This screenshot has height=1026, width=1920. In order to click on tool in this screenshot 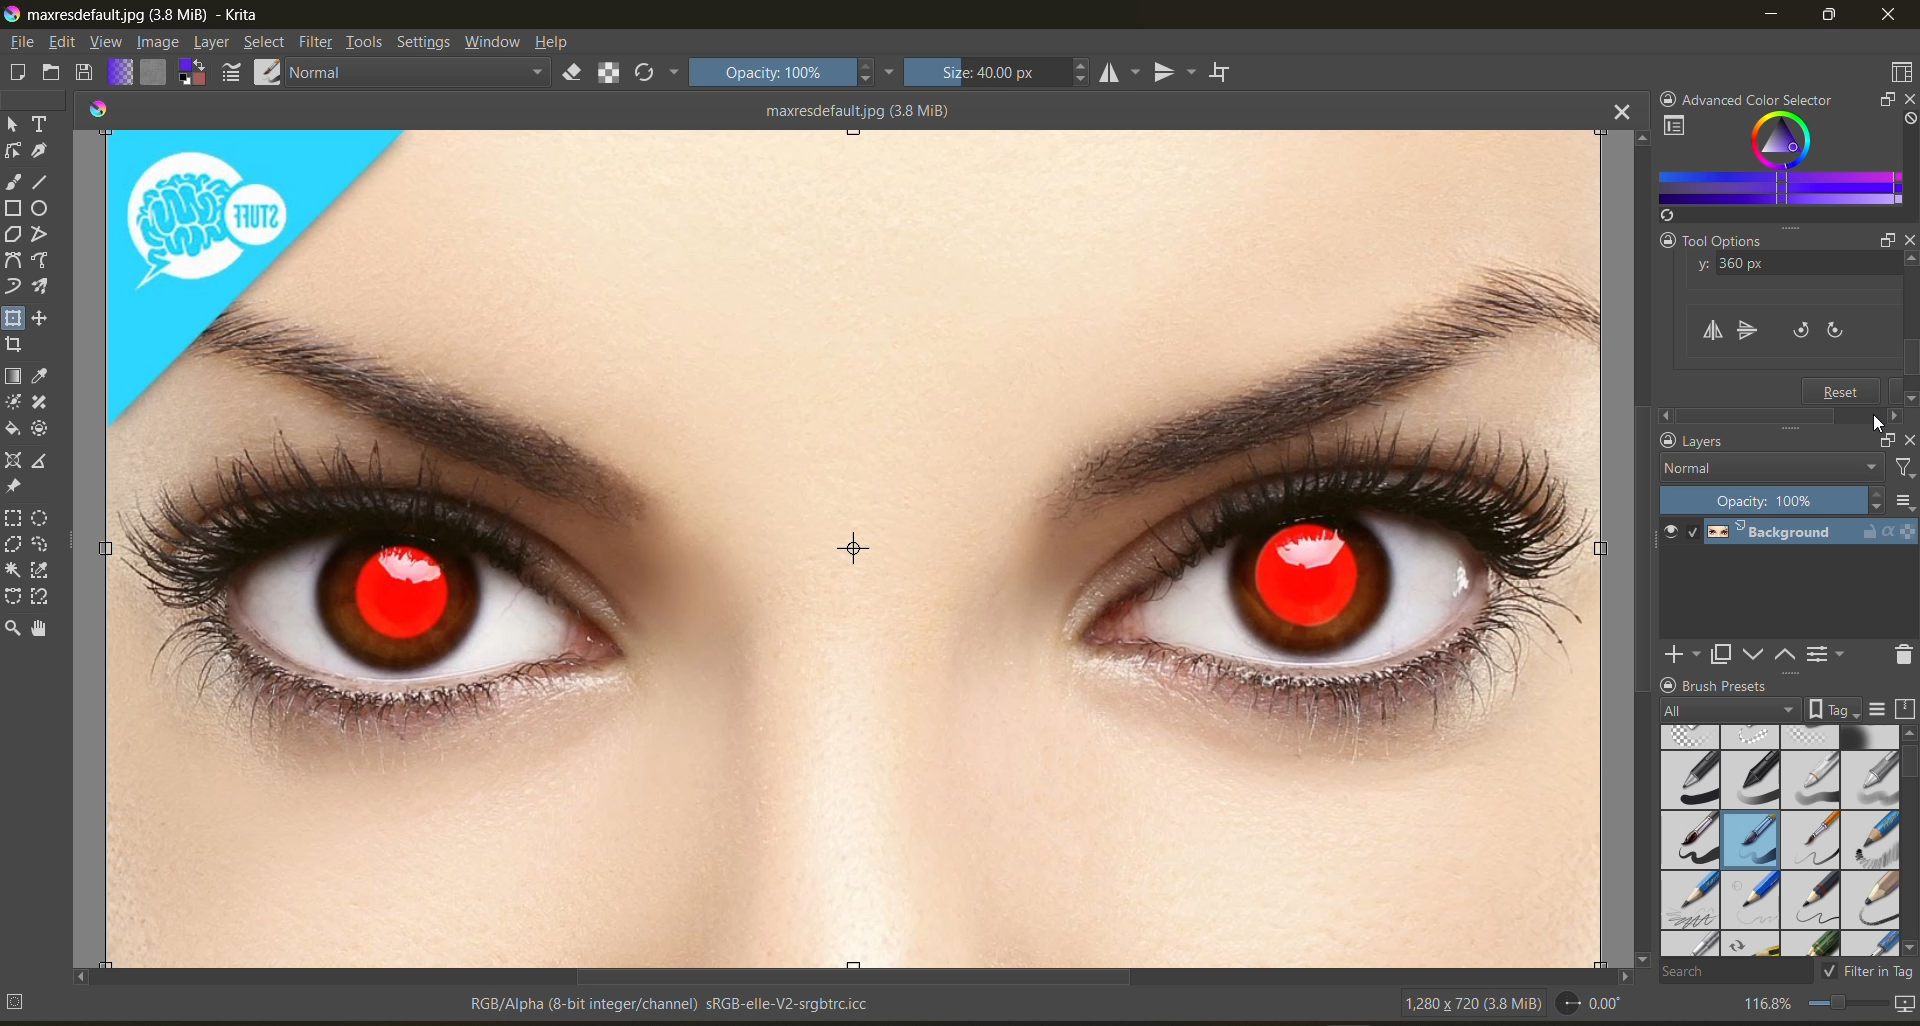, I will do `click(13, 261)`.